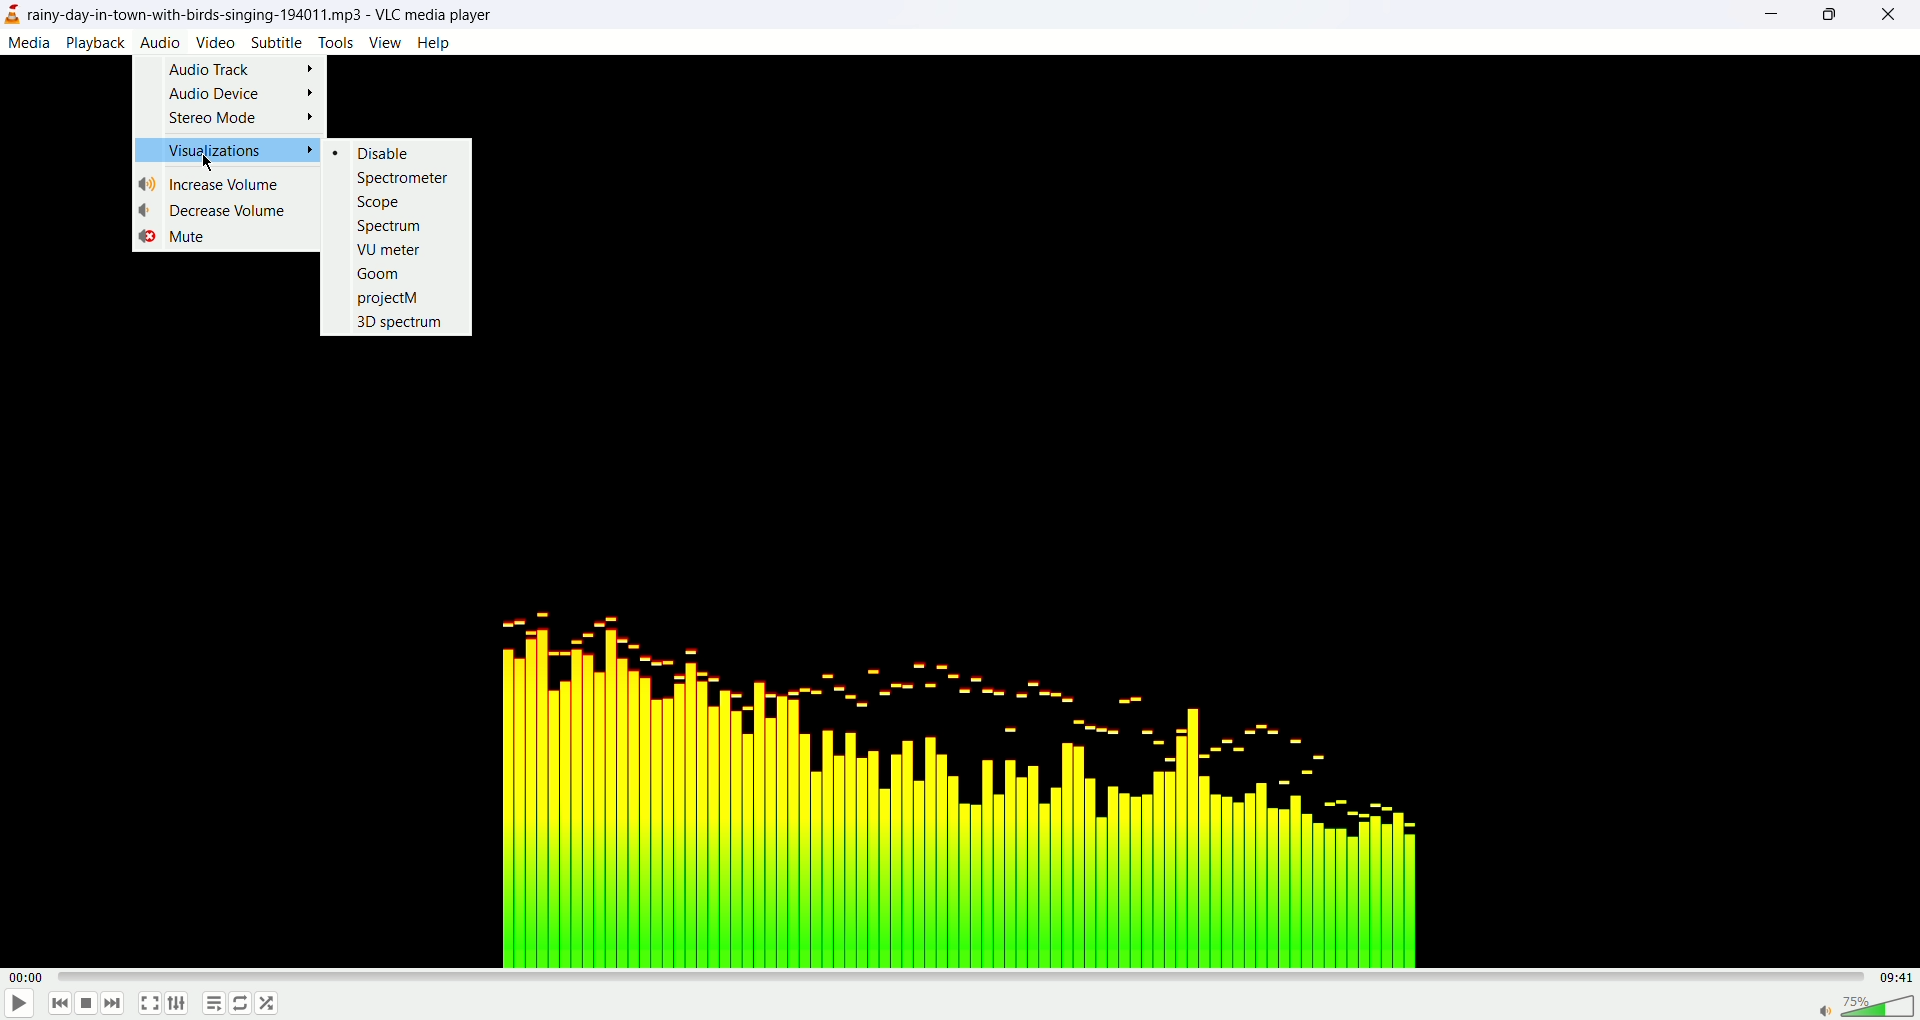 This screenshot has height=1020, width=1920. I want to click on video, so click(216, 41).